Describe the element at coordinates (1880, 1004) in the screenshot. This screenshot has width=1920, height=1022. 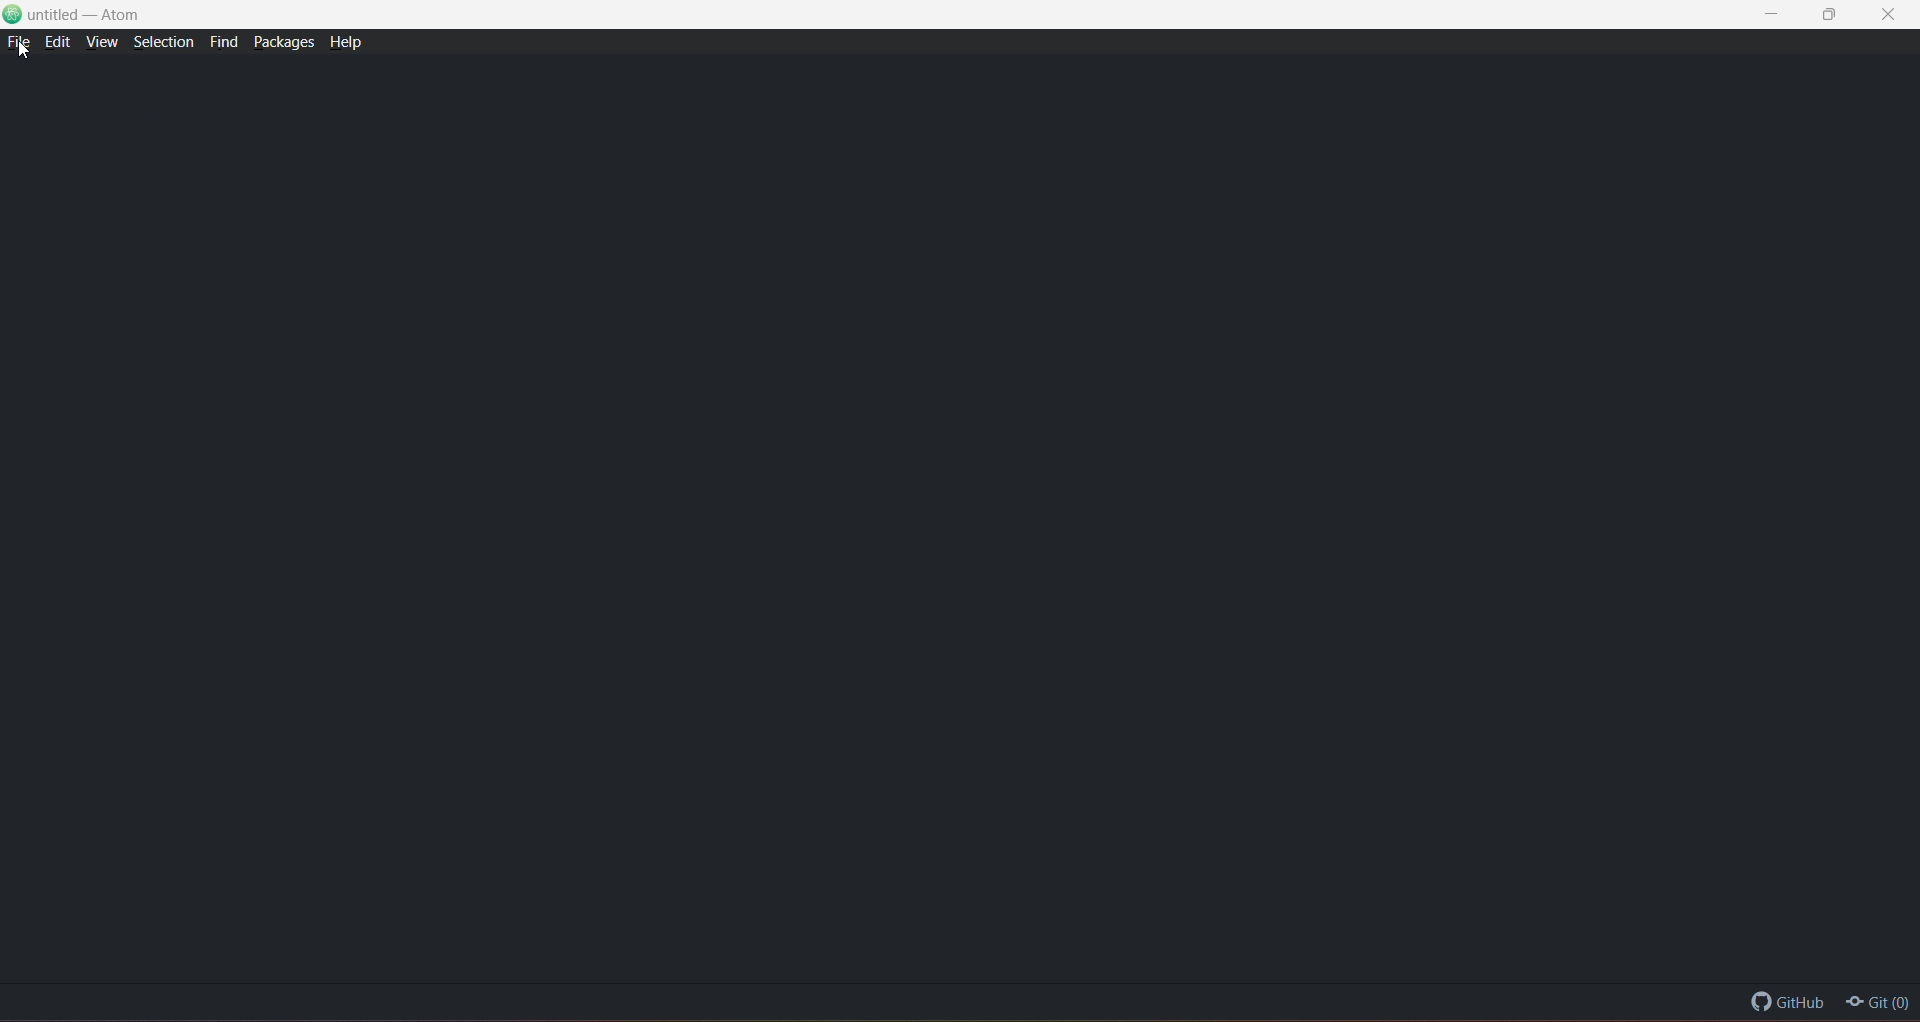
I see `Git(0)` at that location.